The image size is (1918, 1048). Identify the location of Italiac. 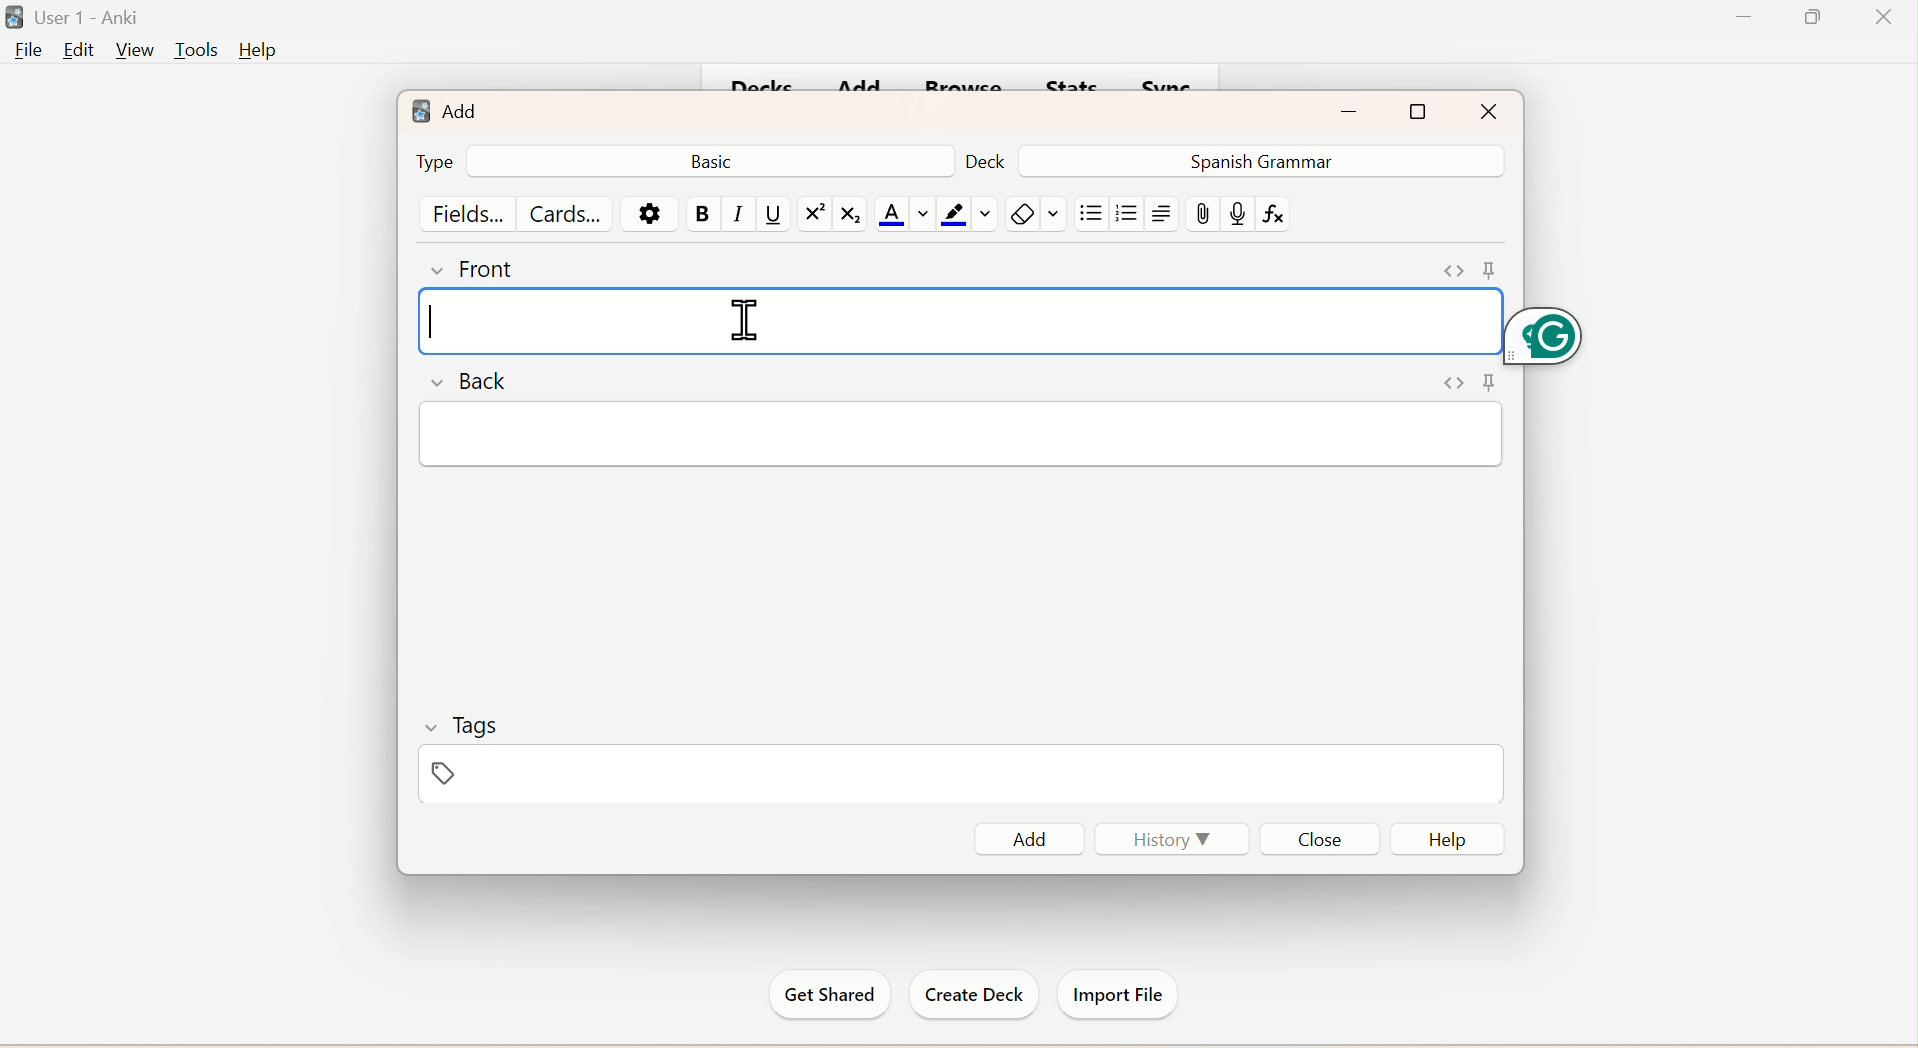
(739, 214).